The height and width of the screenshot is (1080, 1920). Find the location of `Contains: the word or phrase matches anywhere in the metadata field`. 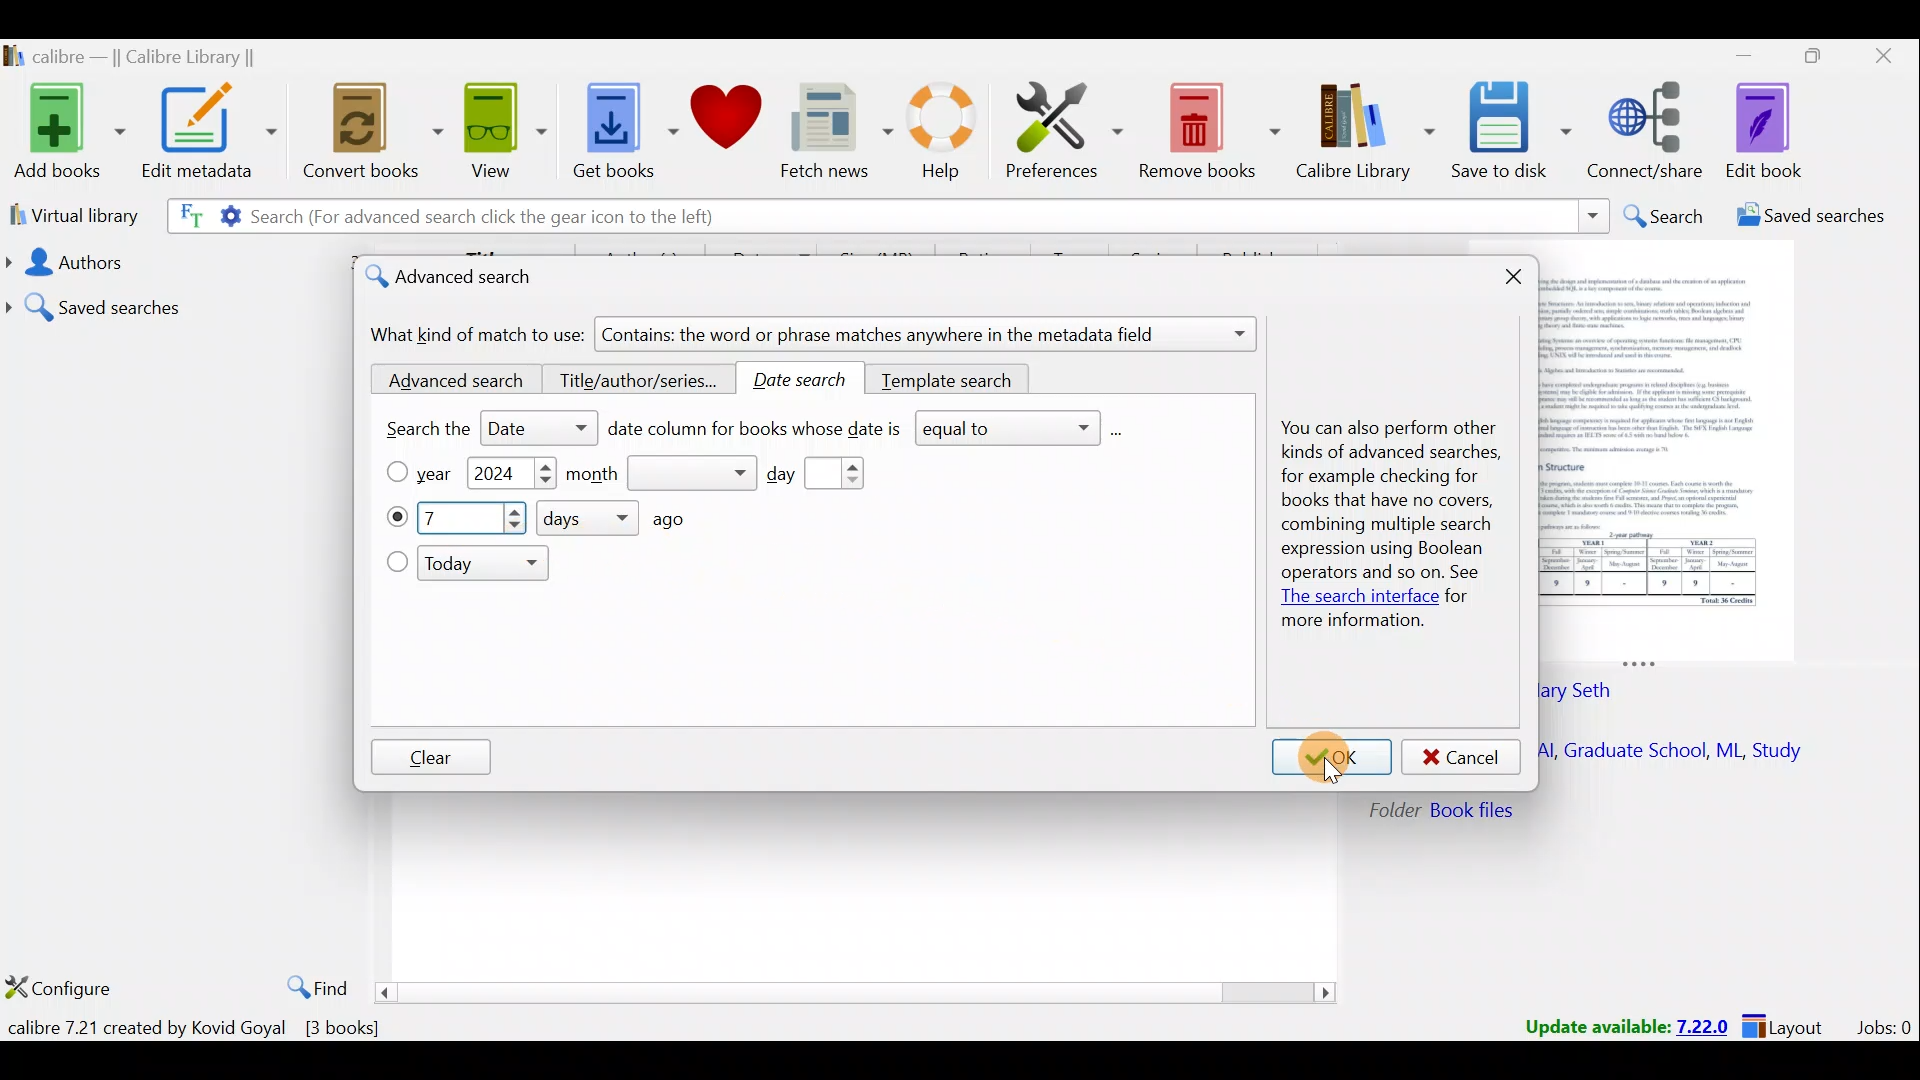

Contains: the word or phrase matches anywhere in the metadata field is located at coordinates (929, 336).